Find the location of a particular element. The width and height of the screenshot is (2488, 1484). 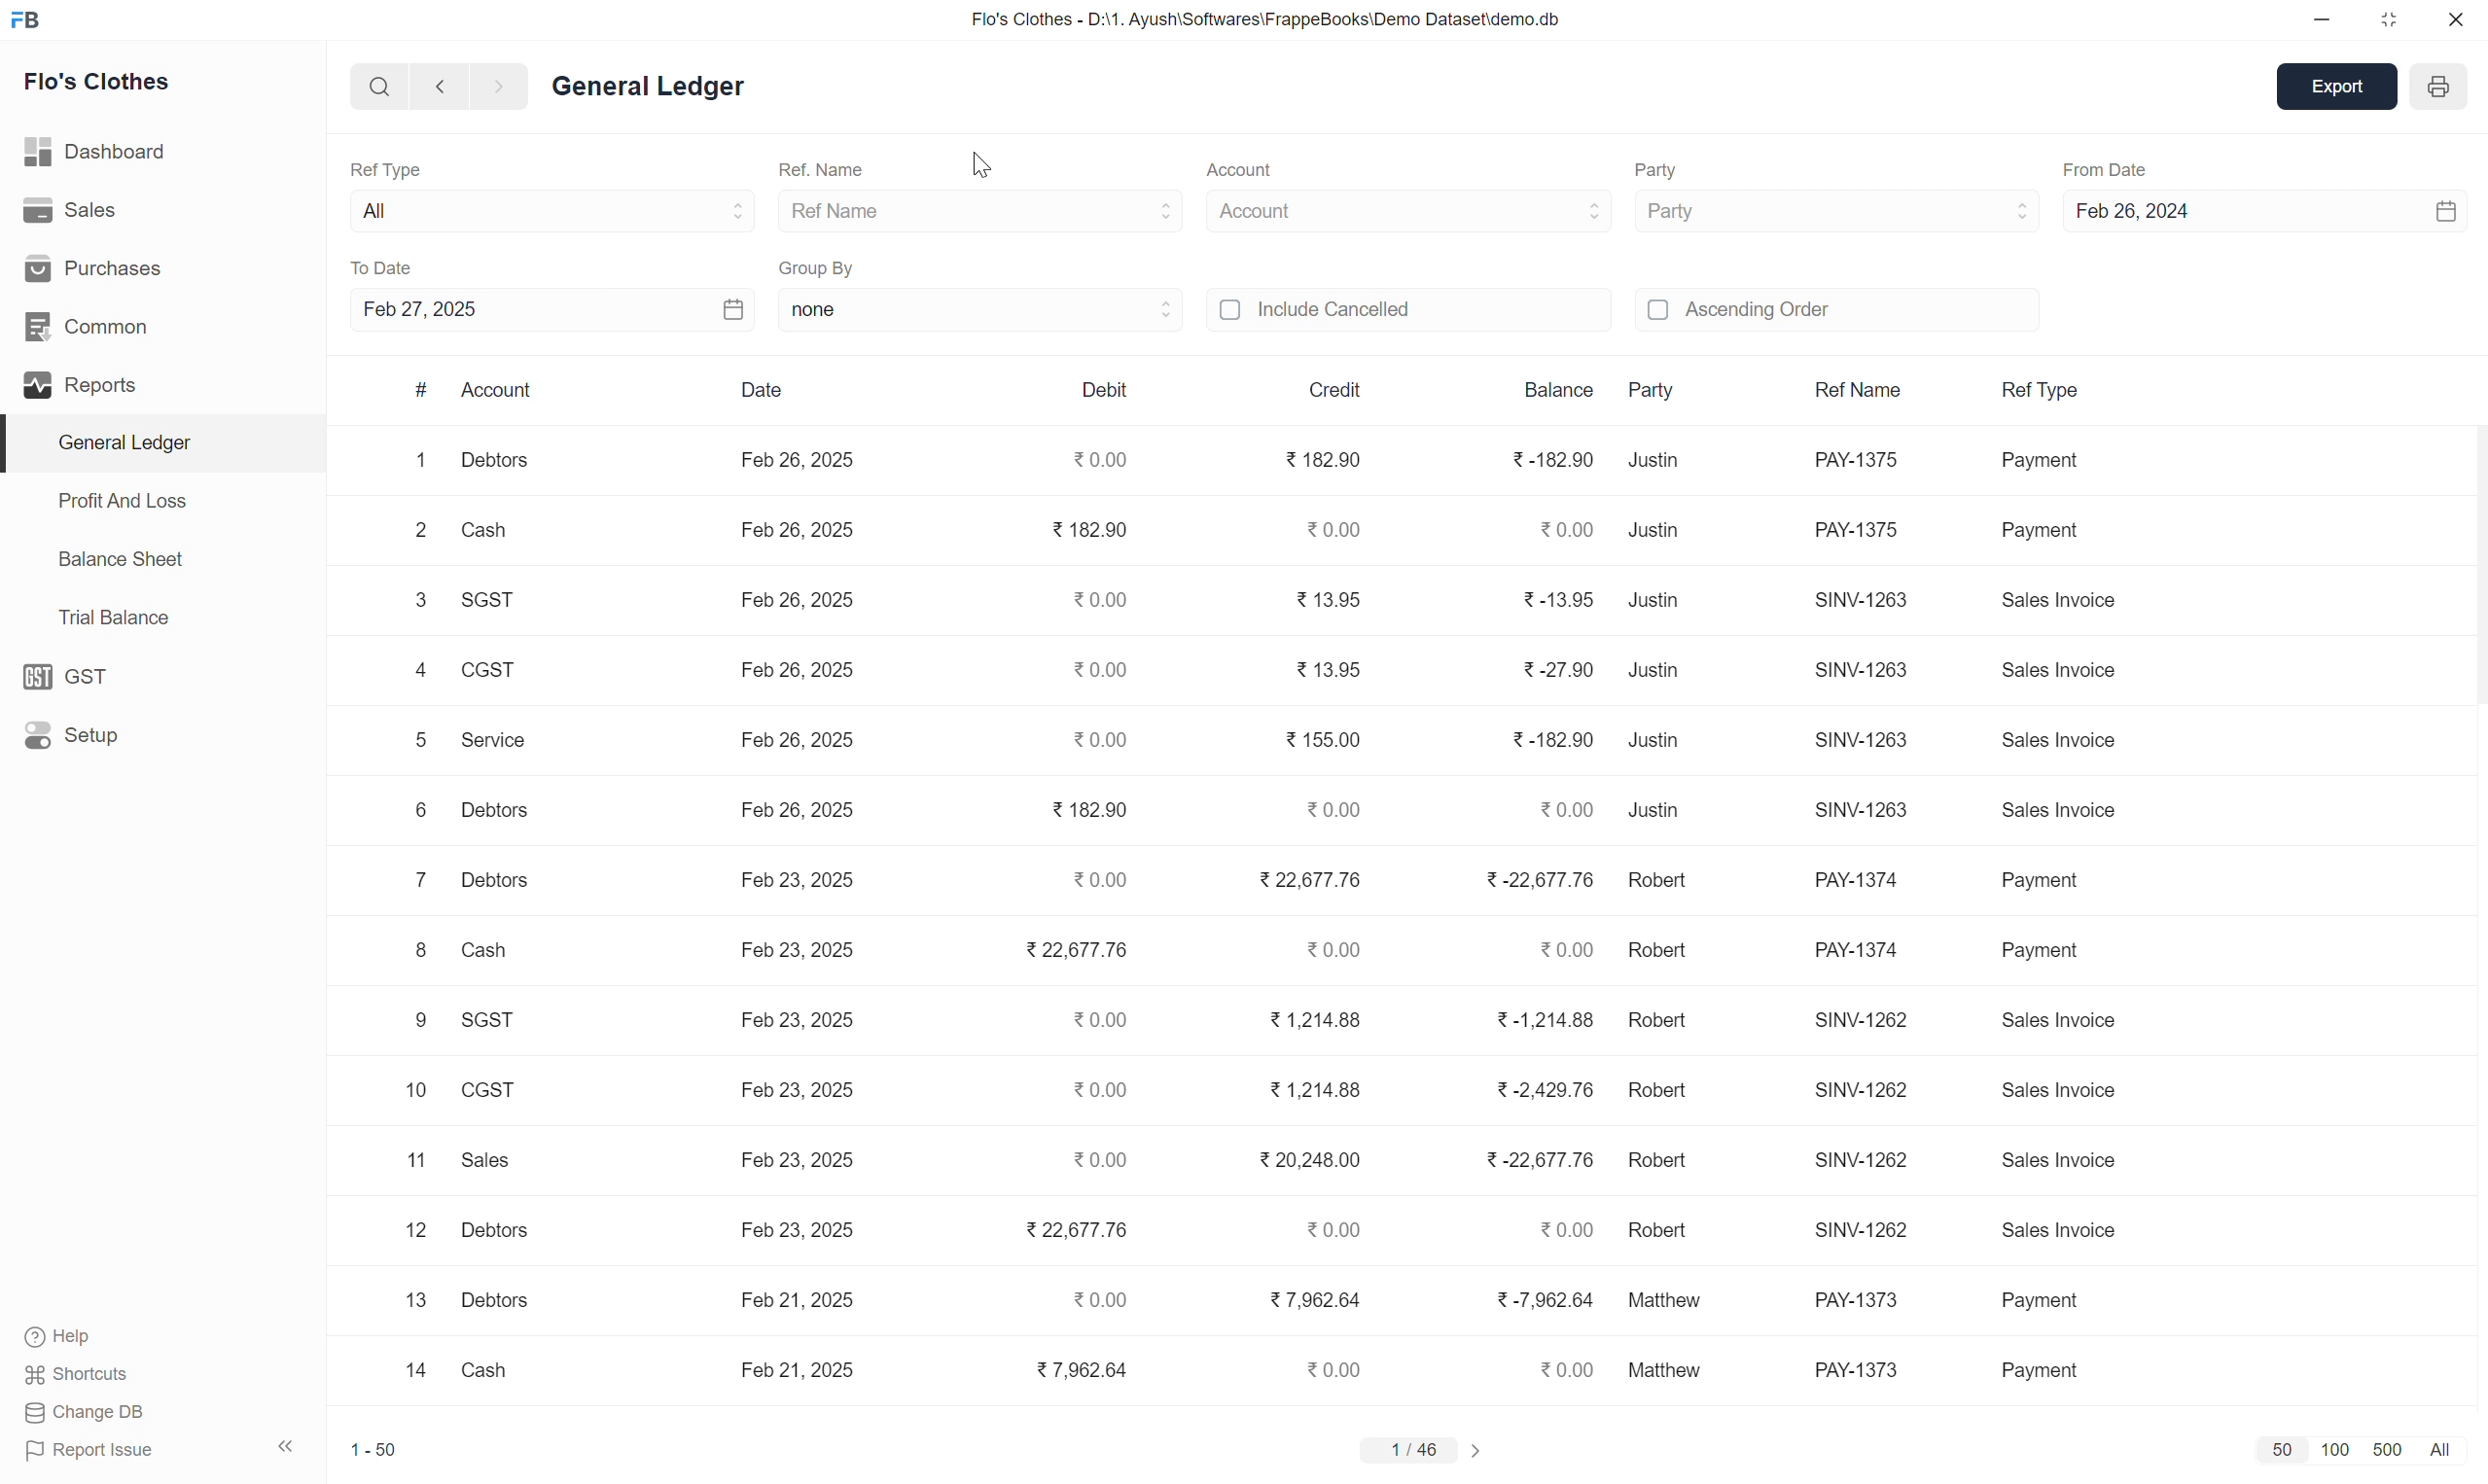

setup is located at coordinates (169, 735).